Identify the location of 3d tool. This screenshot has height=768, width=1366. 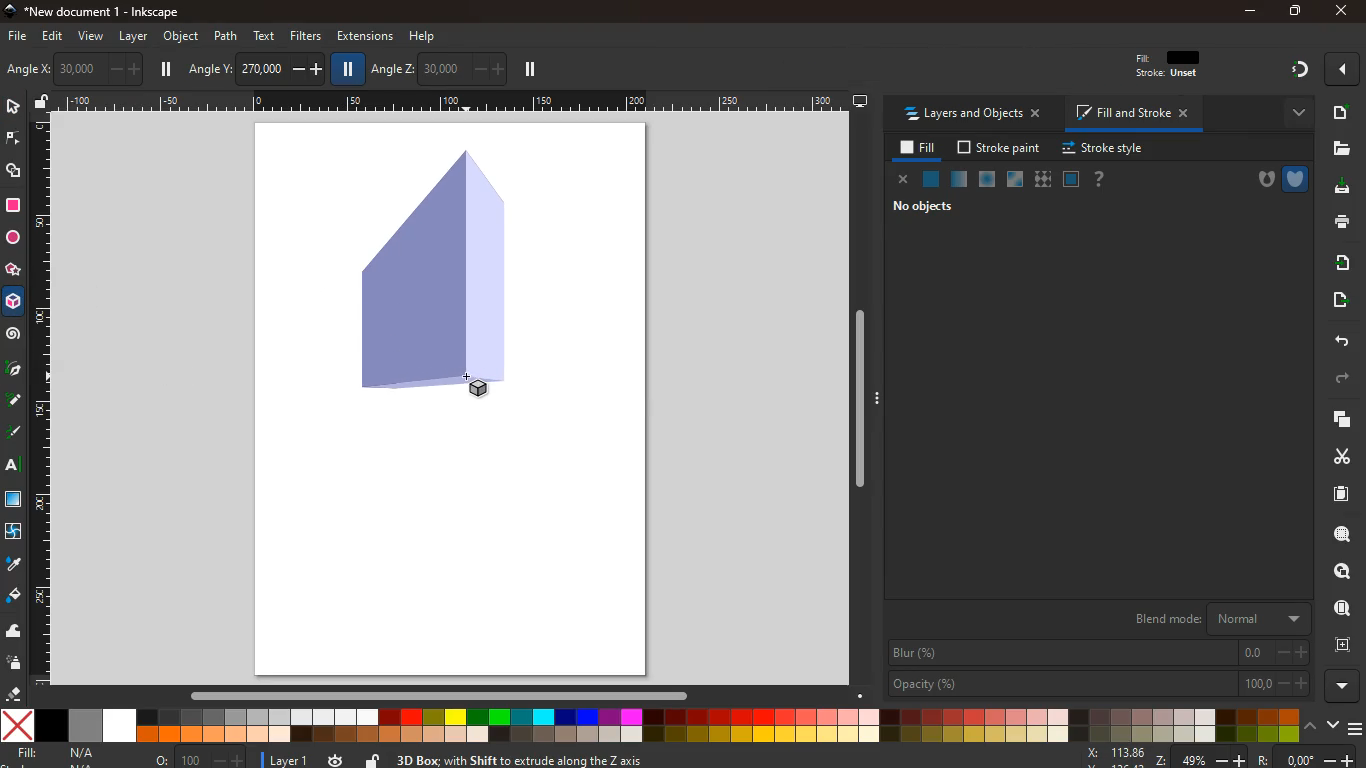
(15, 305).